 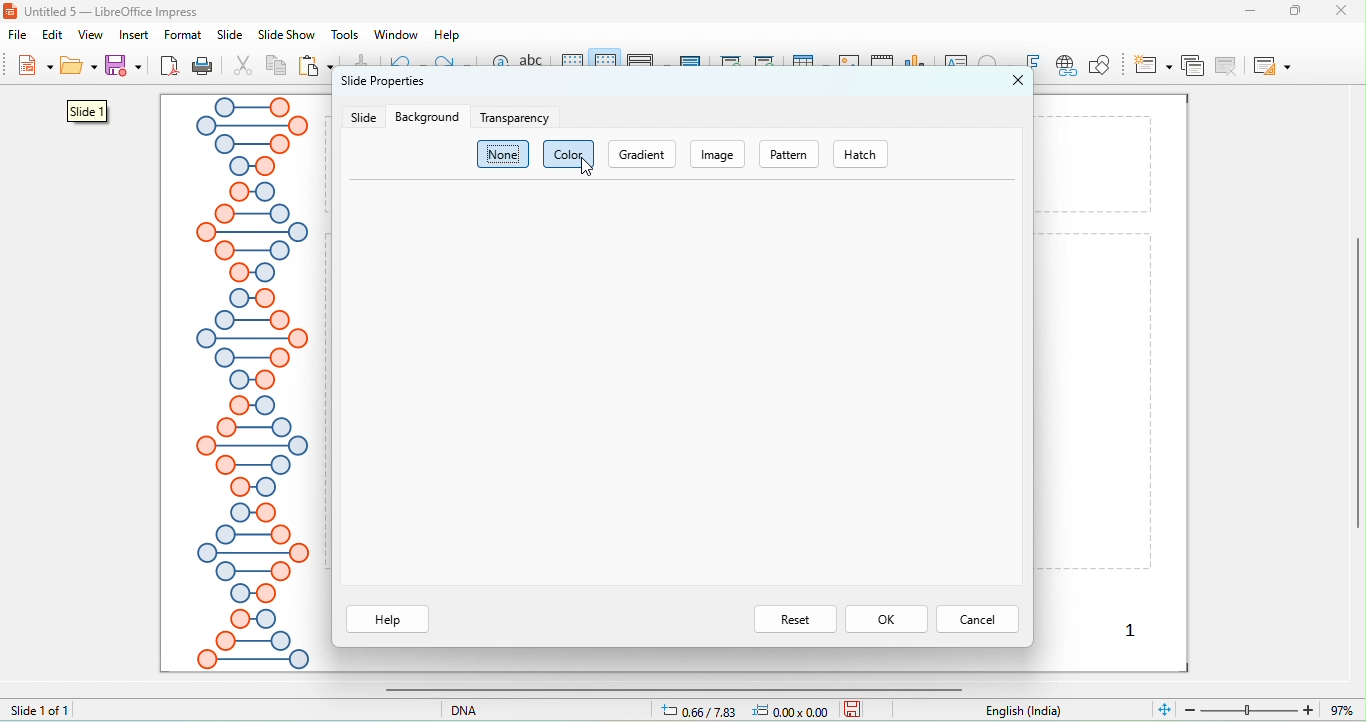 I want to click on new slide, so click(x=1153, y=64).